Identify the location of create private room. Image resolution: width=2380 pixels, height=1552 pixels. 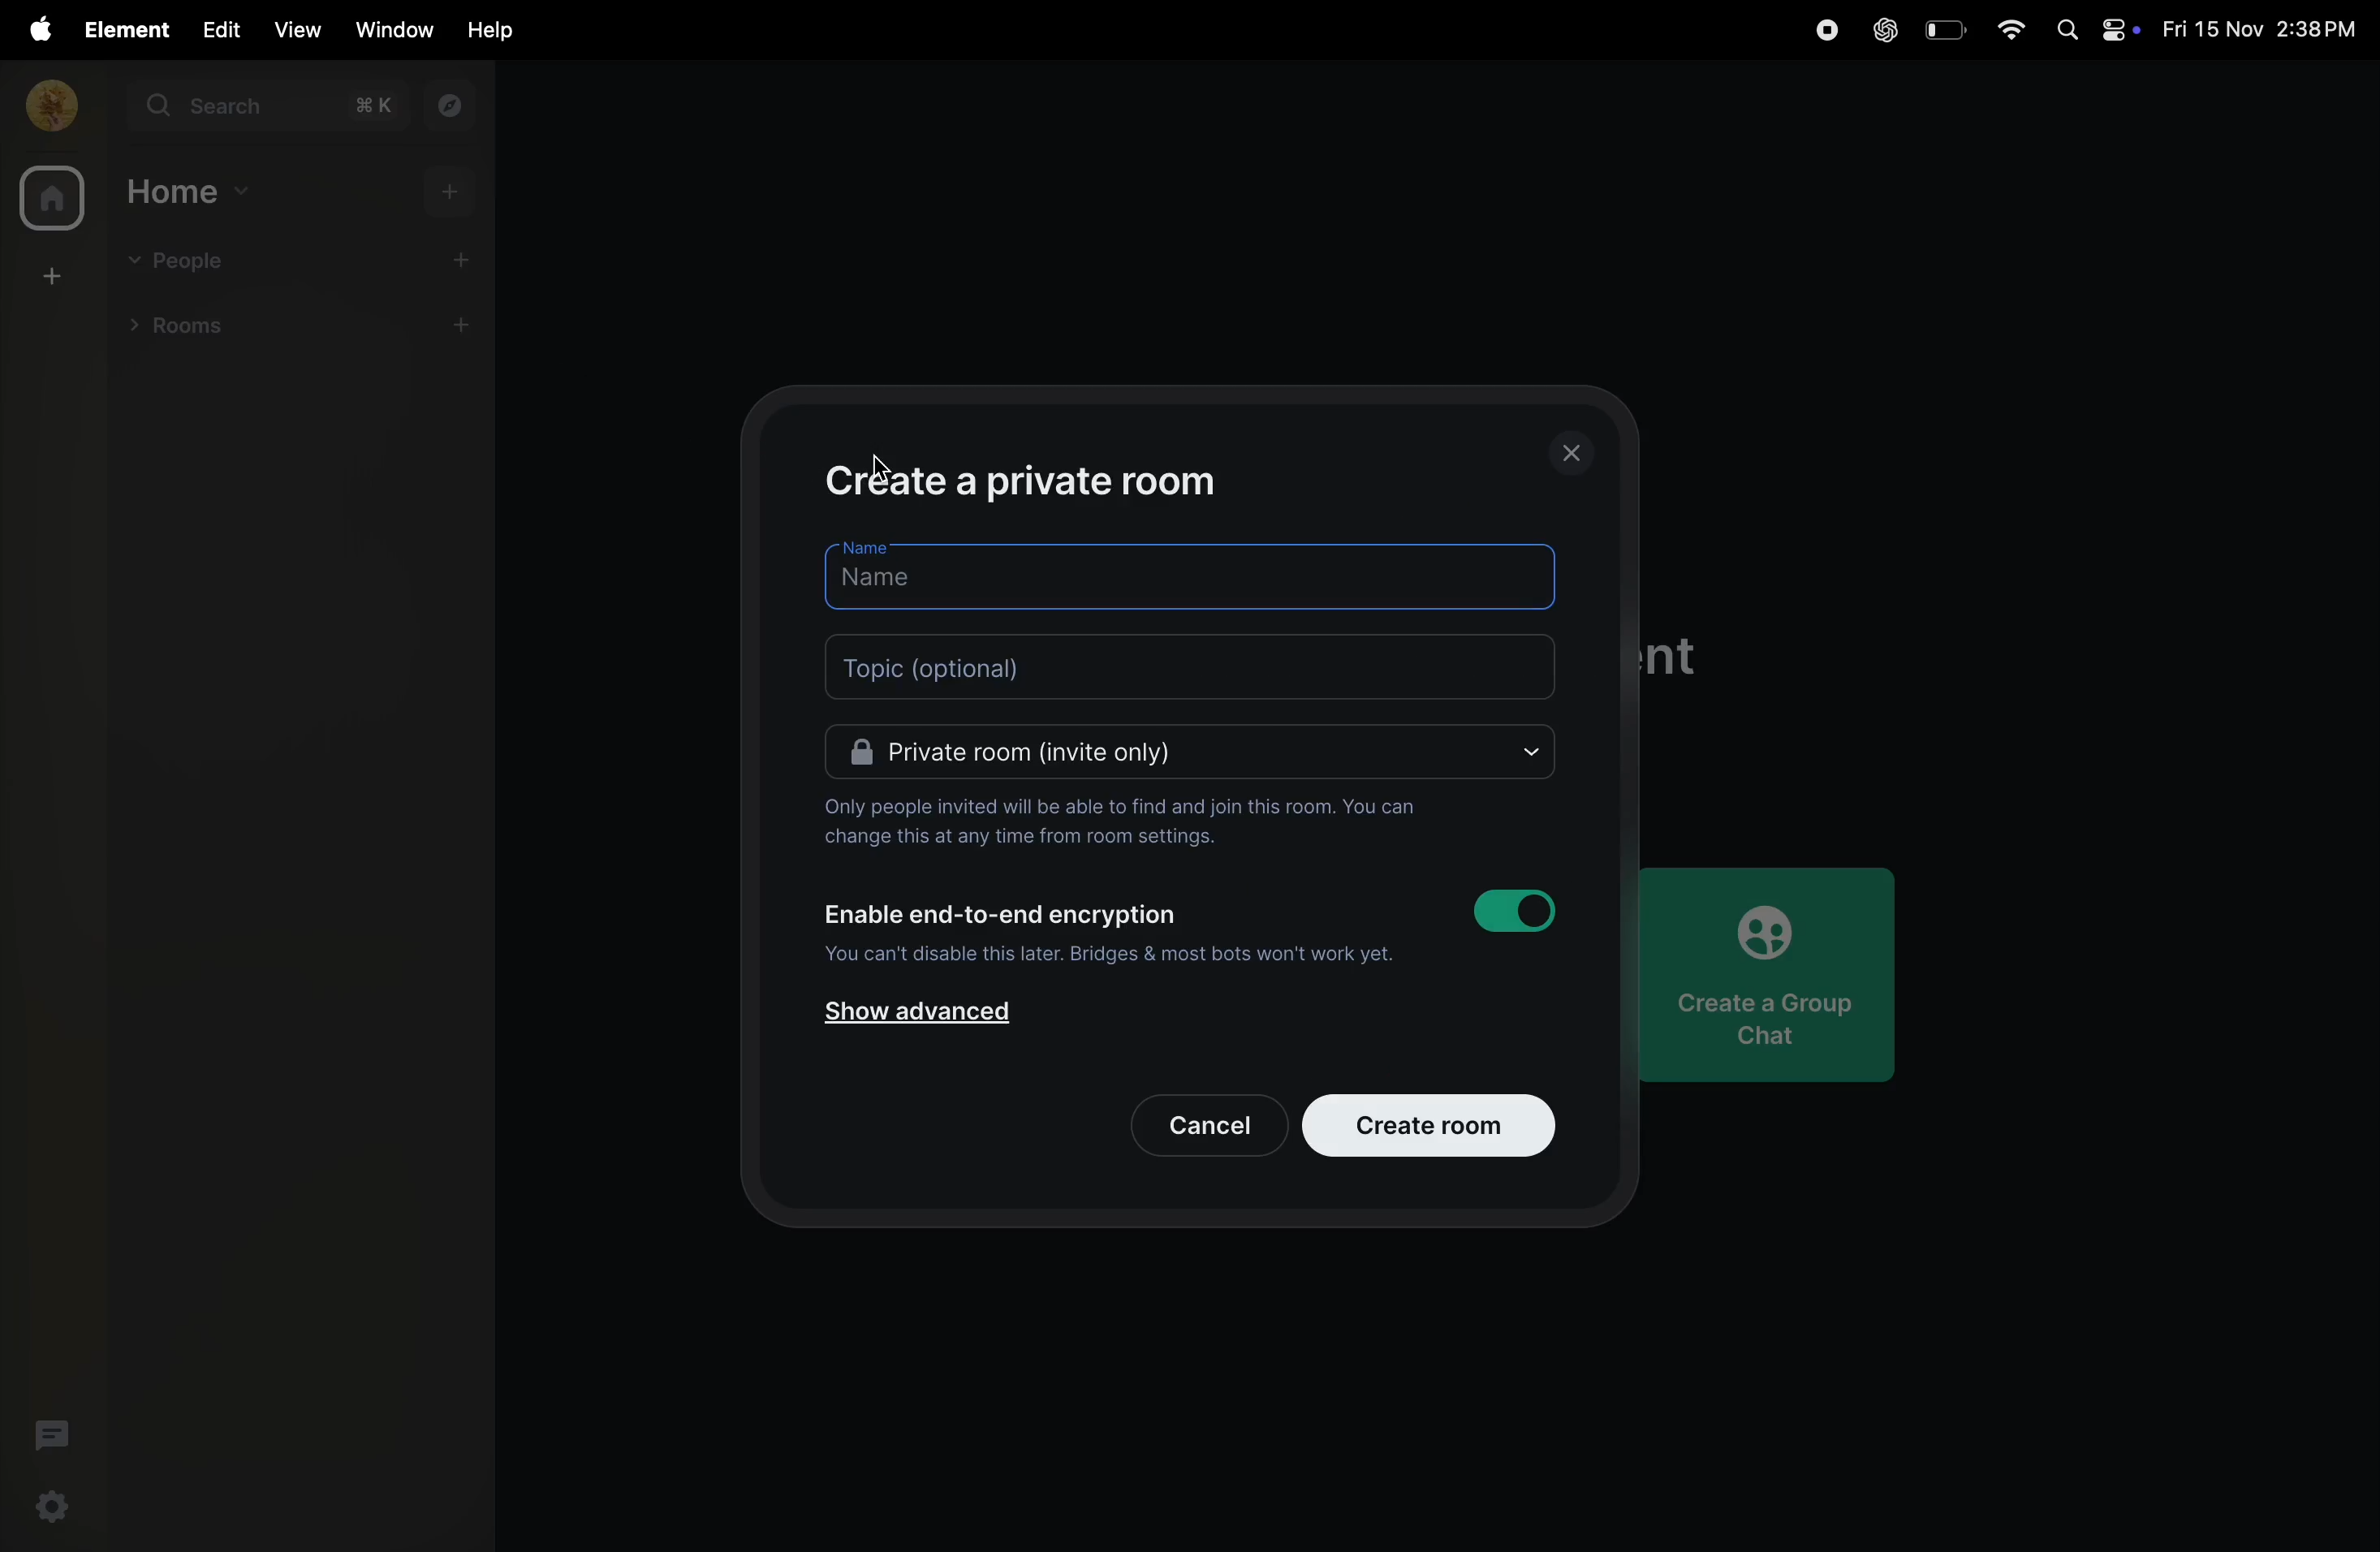
(1030, 477).